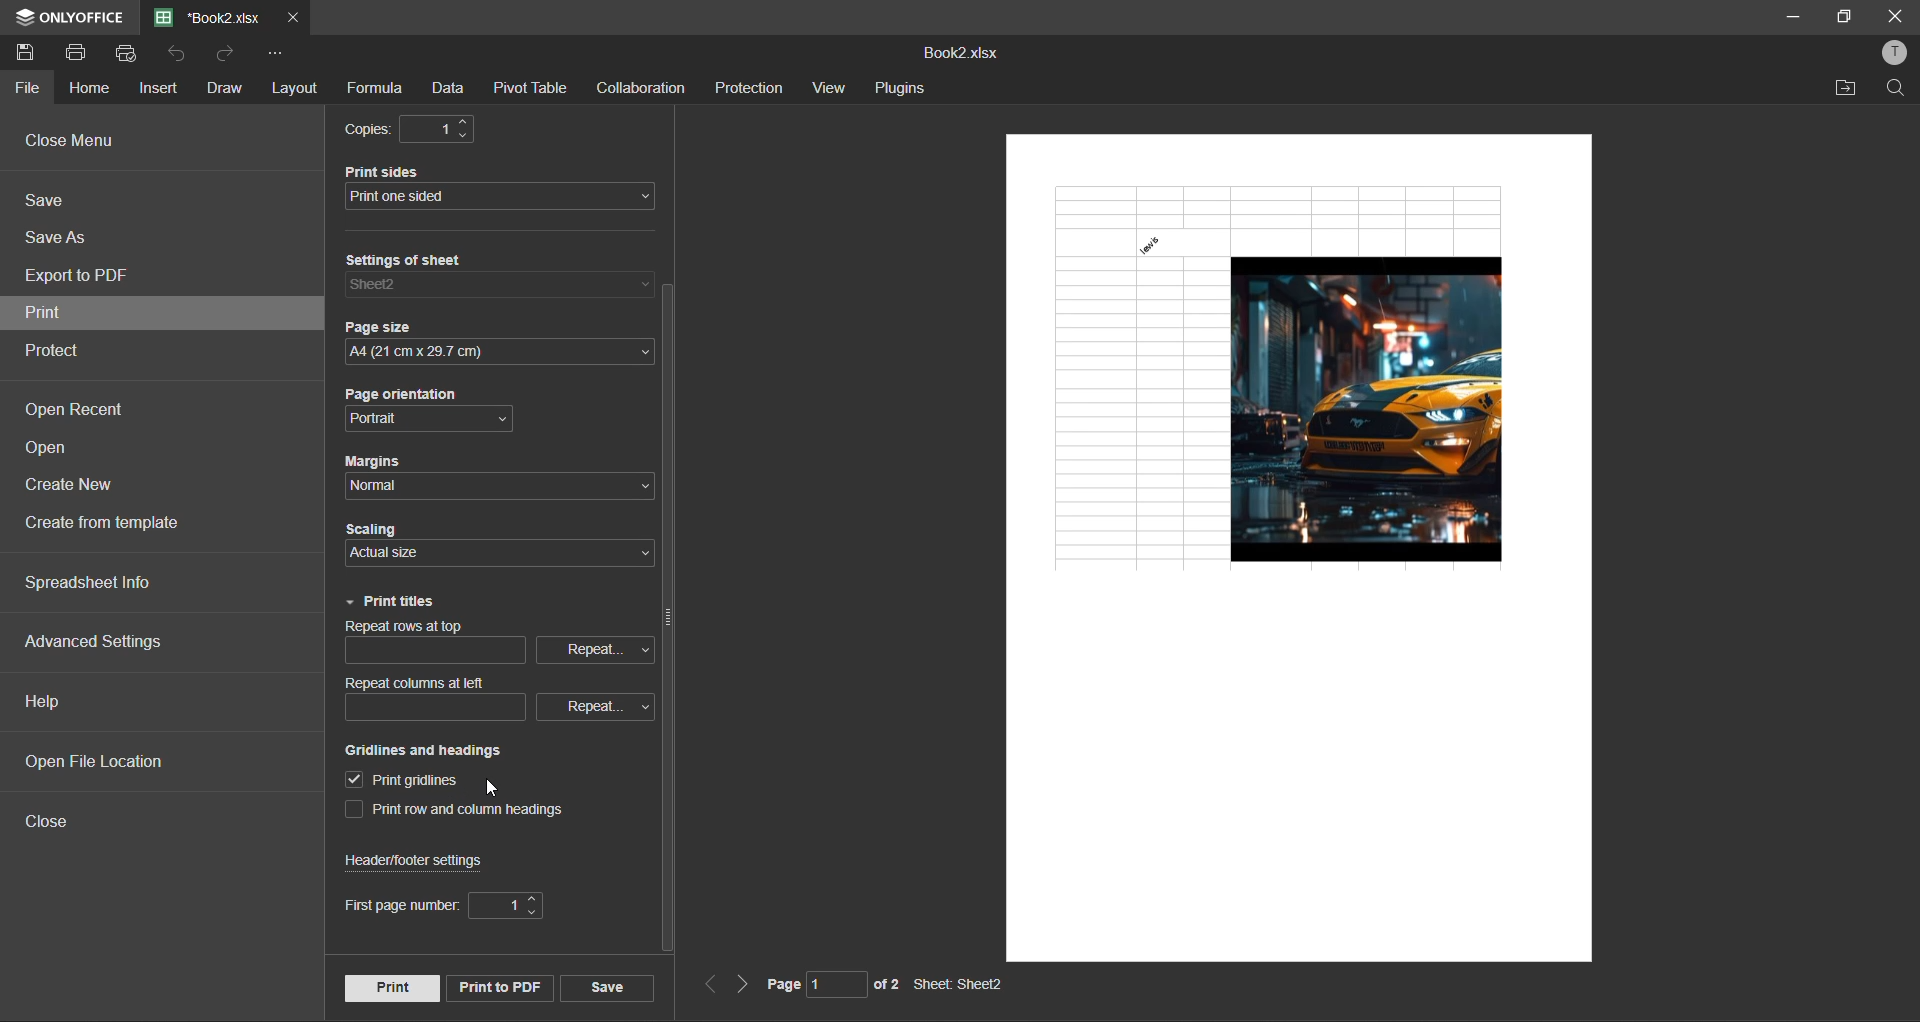 The width and height of the screenshot is (1920, 1022). Describe the element at coordinates (87, 92) in the screenshot. I see `home` at that location.